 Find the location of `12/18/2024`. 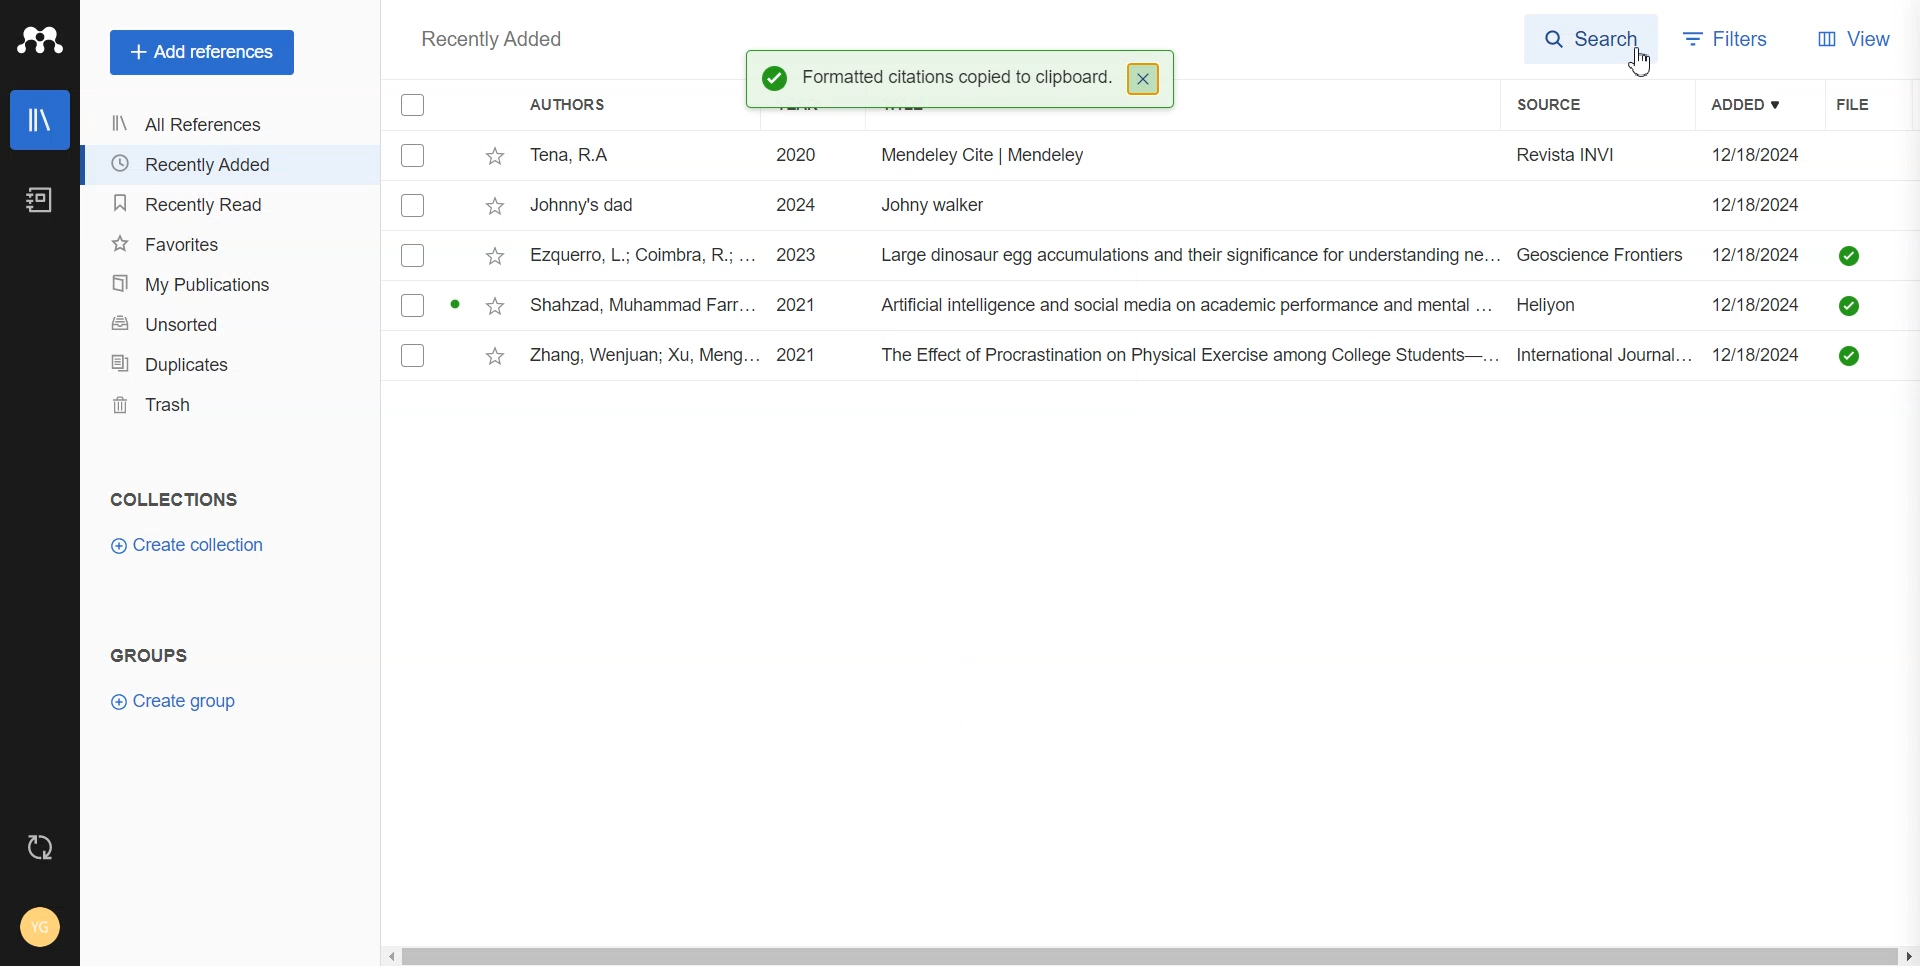

12/18/2024 is located at coordinates (1758, 204).